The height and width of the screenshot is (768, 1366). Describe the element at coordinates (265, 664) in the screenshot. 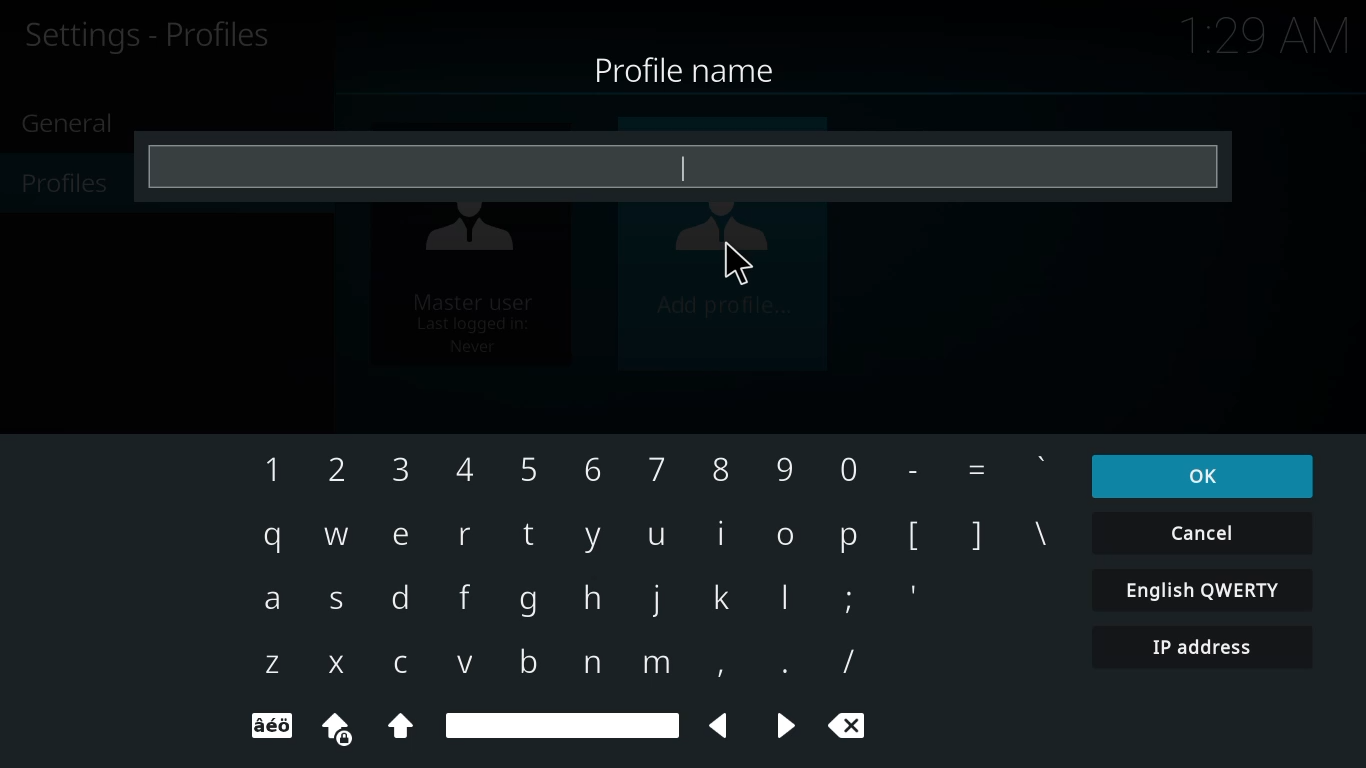

I see `z` at that location.